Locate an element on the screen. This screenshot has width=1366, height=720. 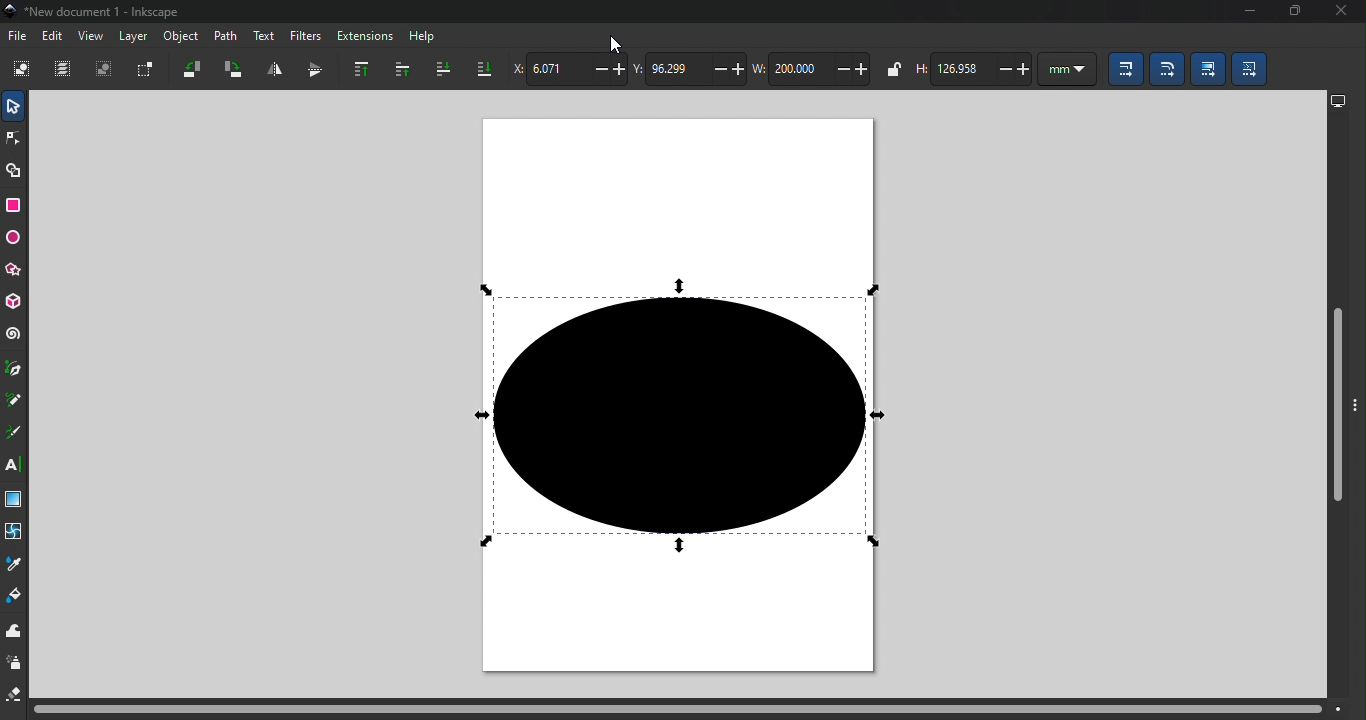
Raise selection to top is located at coordinates (362, 70).